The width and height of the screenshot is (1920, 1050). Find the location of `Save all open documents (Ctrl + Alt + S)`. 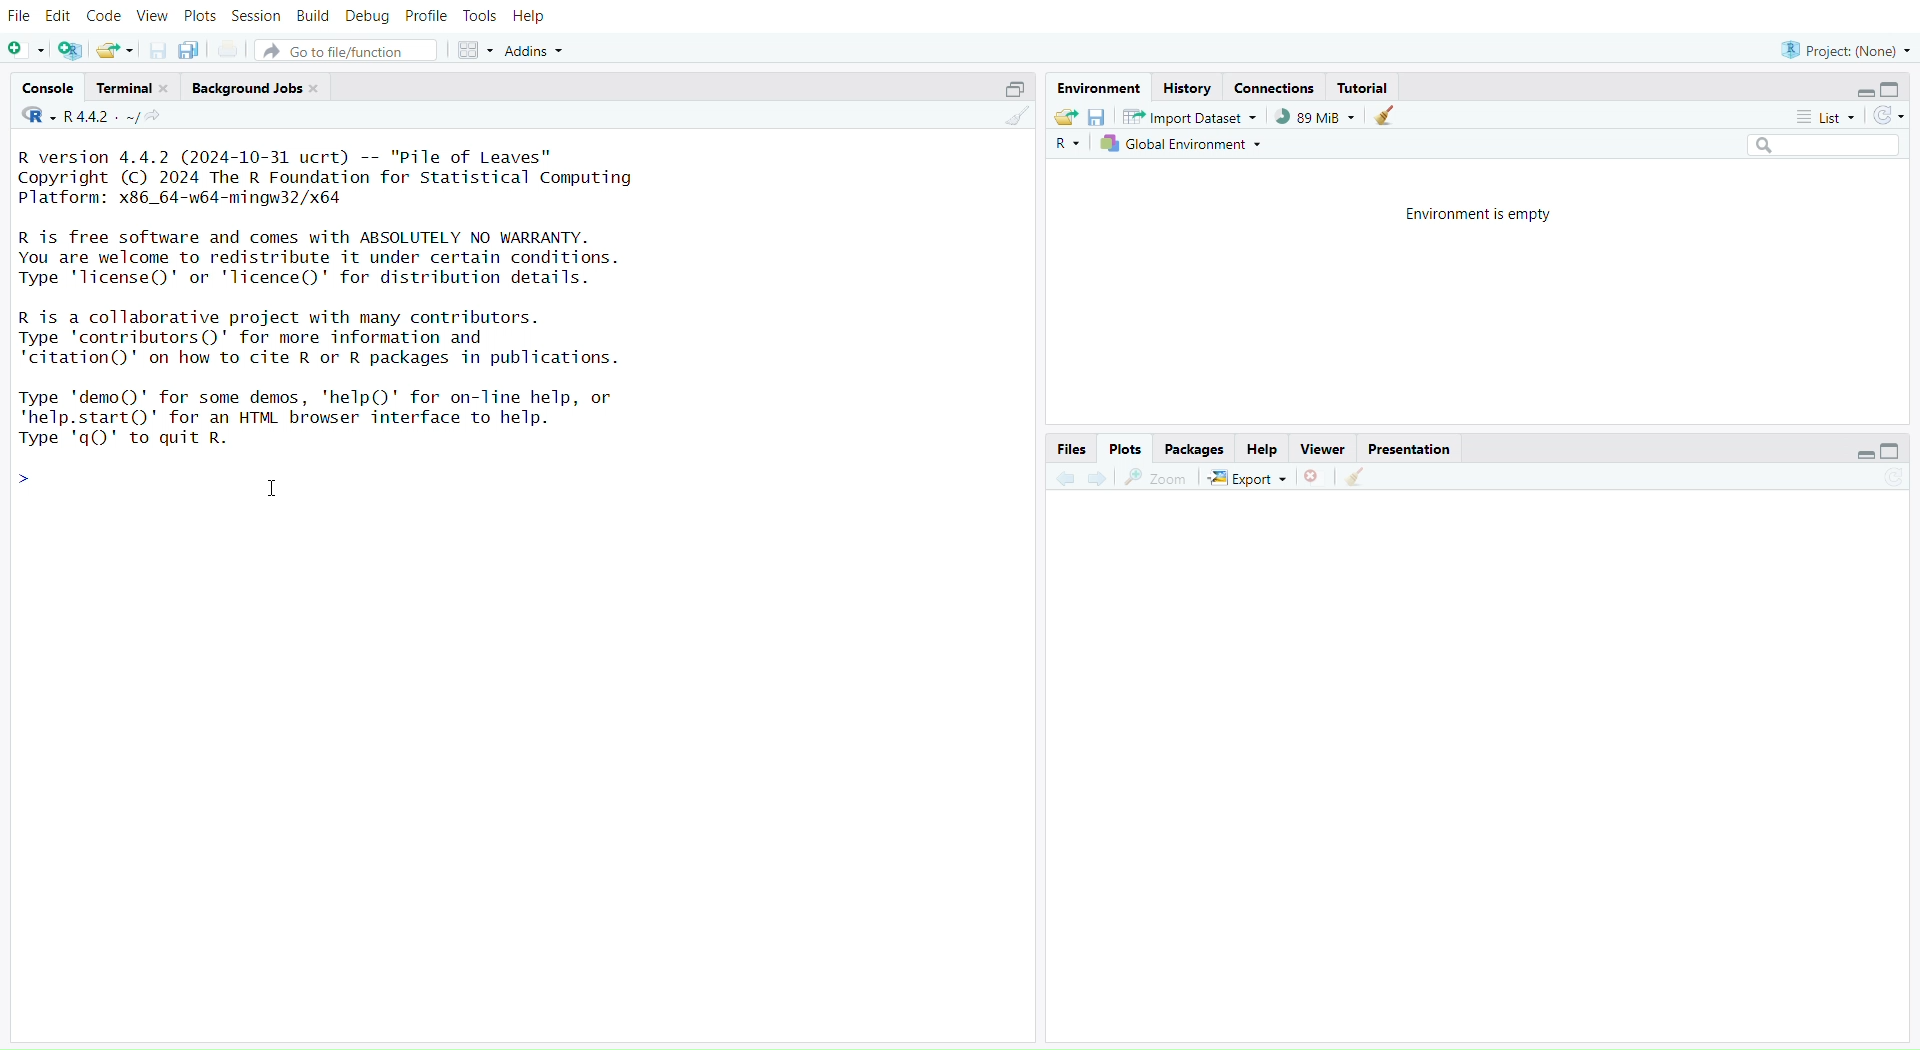

Save all open documents (Ctrl + Alt + S) is located at coordinates (195, 49).